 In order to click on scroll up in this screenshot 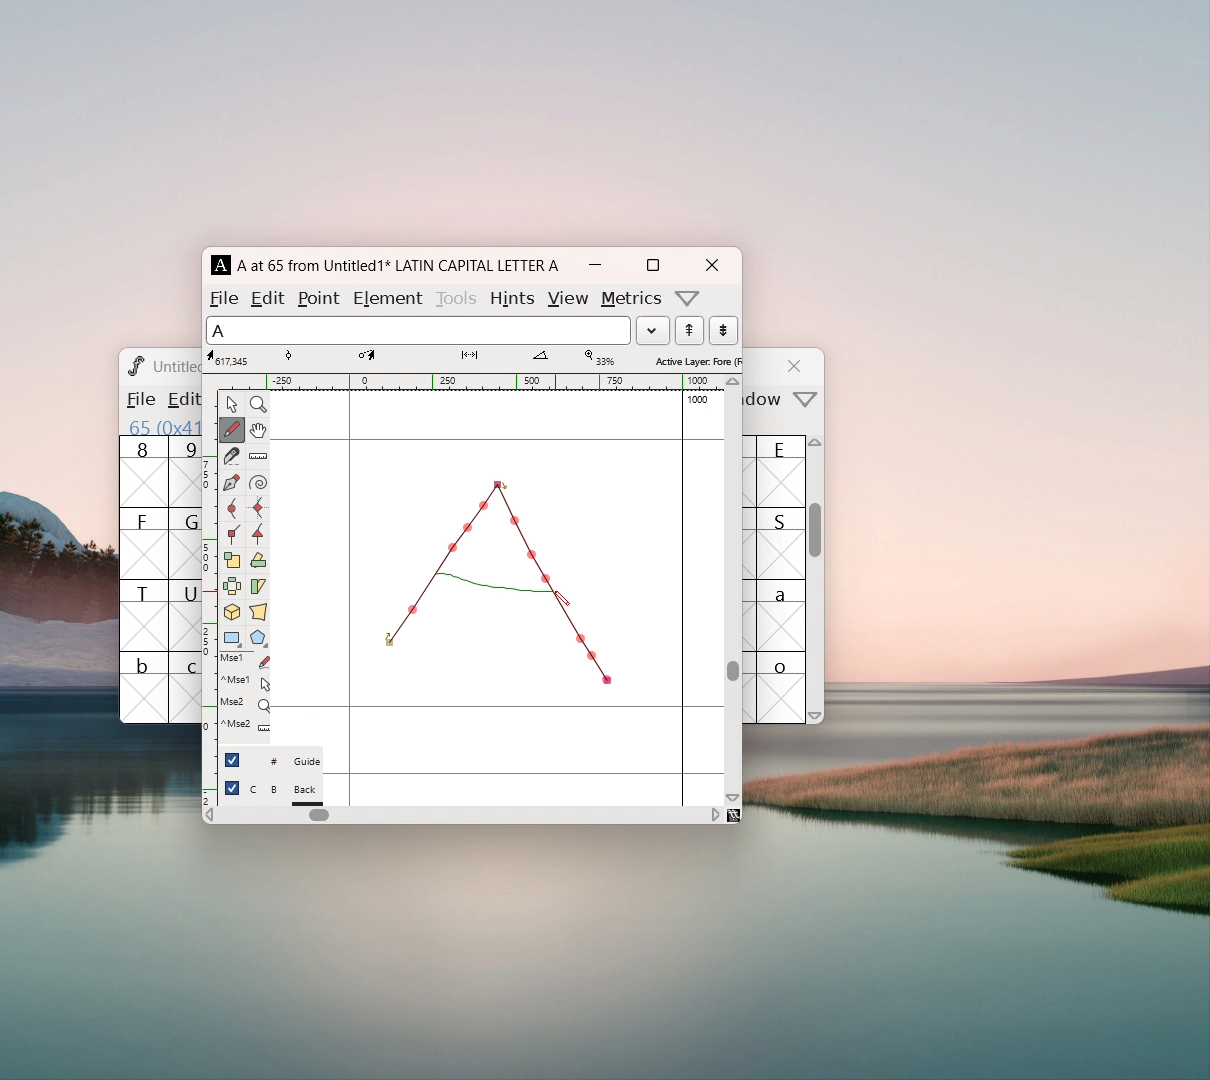, I will do `click(817, 447)`.